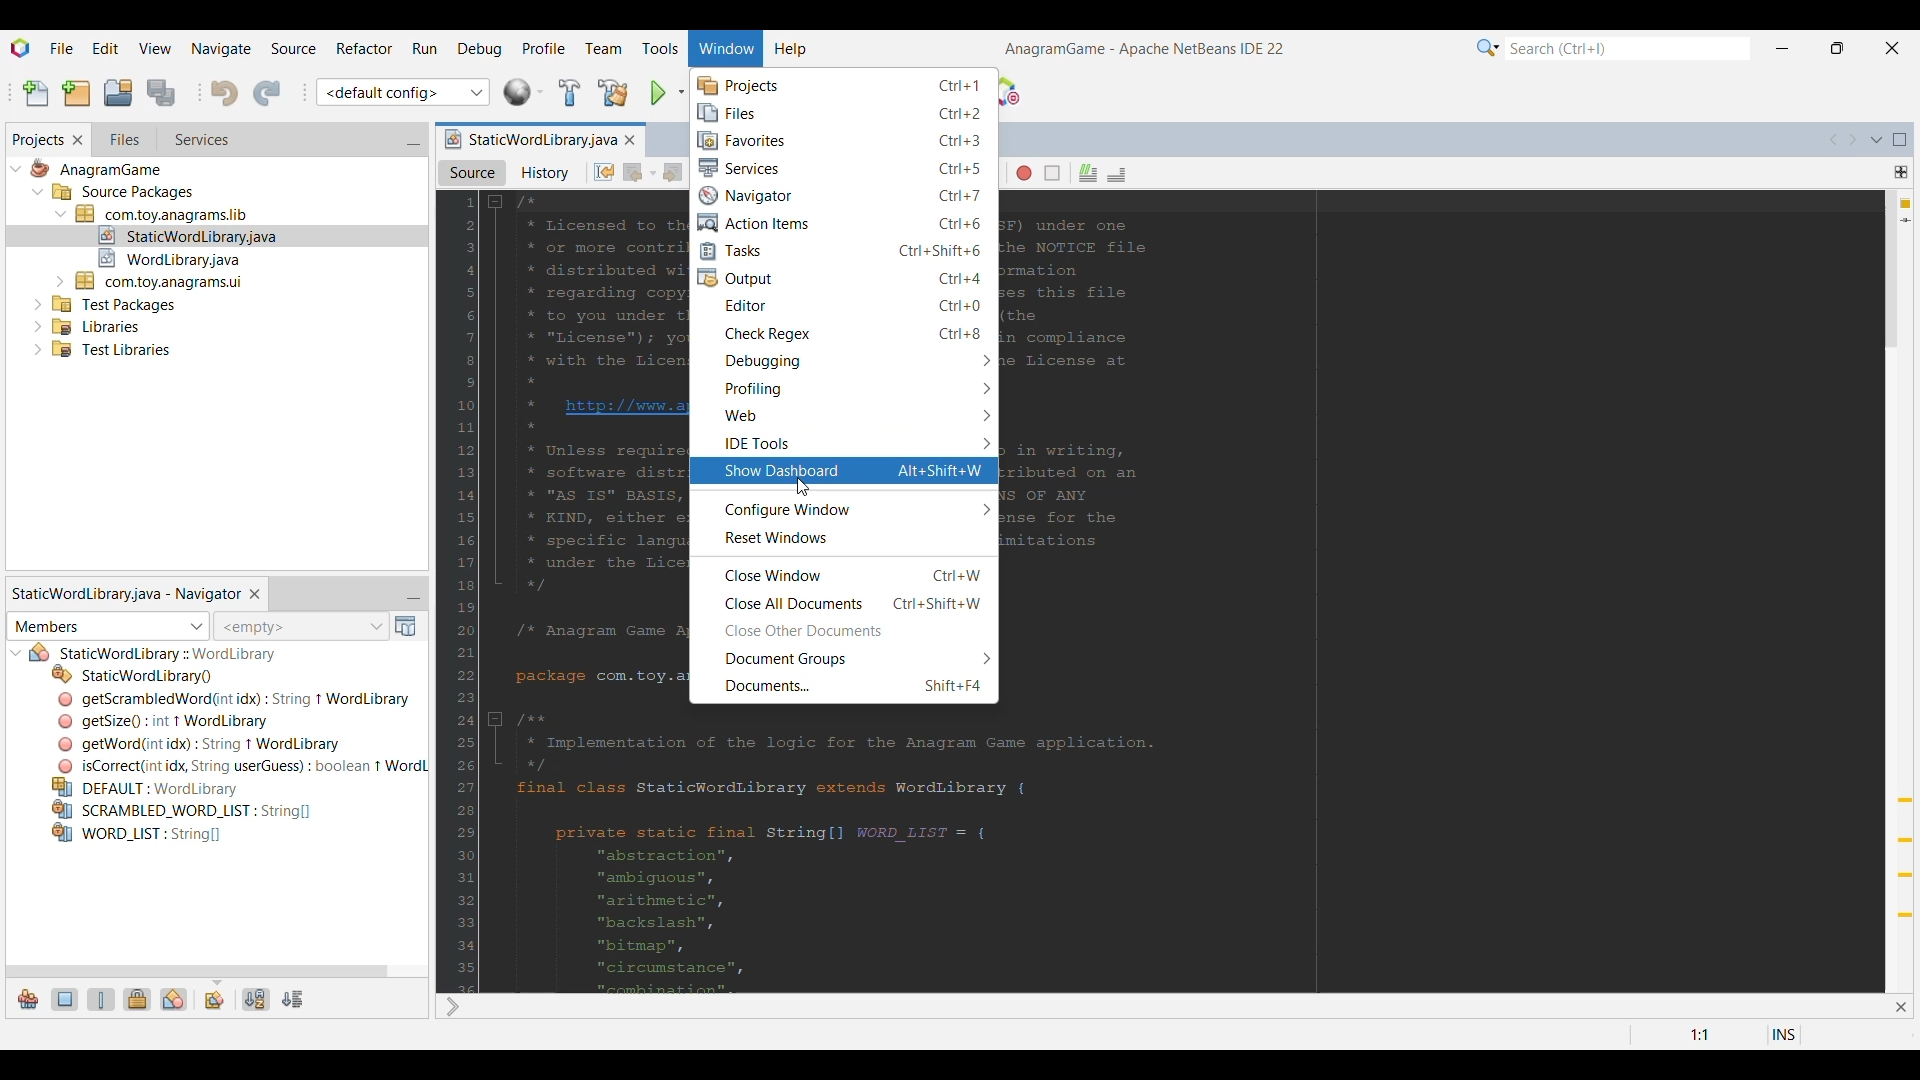 This screenshot has width=1920, height=1080. I want to click on , so click(116, 302).